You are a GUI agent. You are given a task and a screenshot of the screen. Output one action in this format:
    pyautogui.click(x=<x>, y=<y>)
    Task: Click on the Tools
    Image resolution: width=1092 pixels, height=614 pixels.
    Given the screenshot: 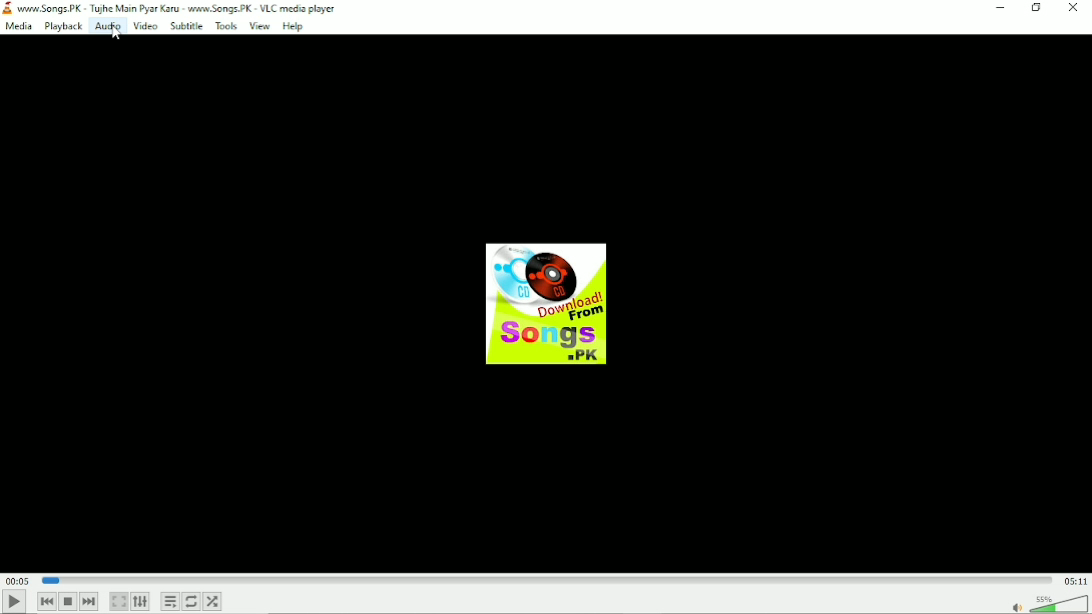 What is the action you would take?
    pyautogui.click(x=225, y=26)
    